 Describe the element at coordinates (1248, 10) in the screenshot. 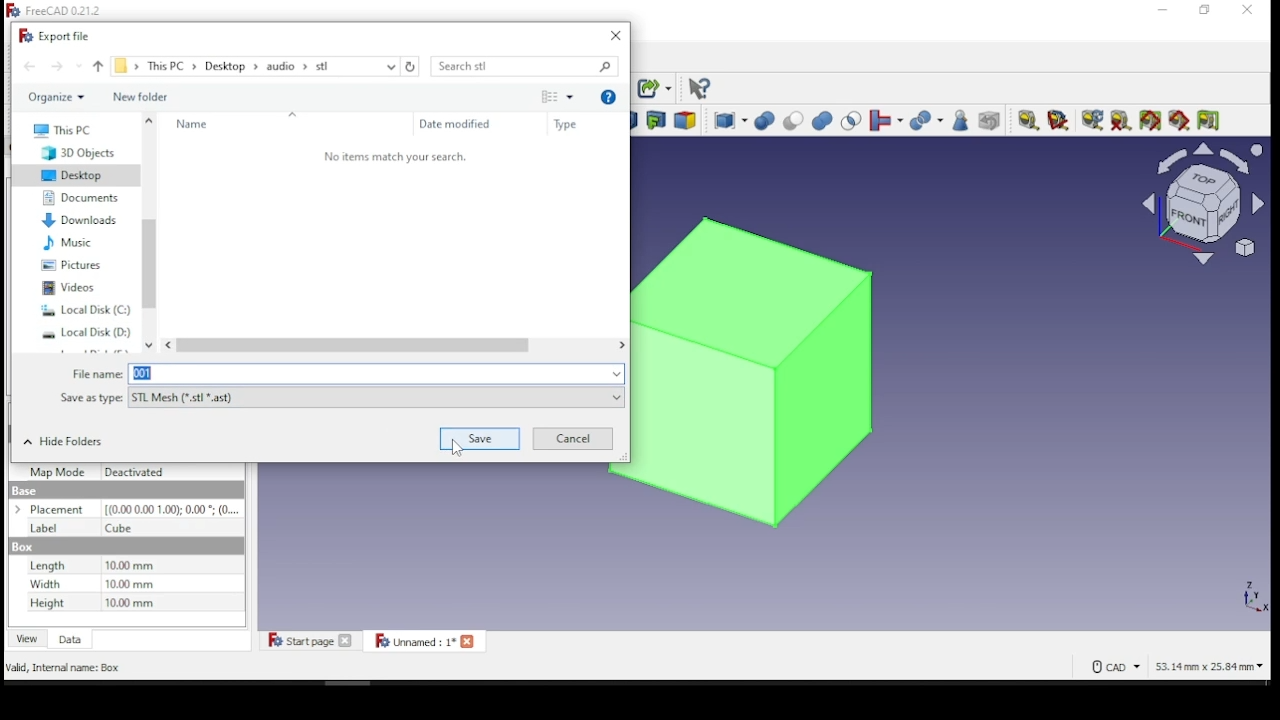

I see `close window` at that location.